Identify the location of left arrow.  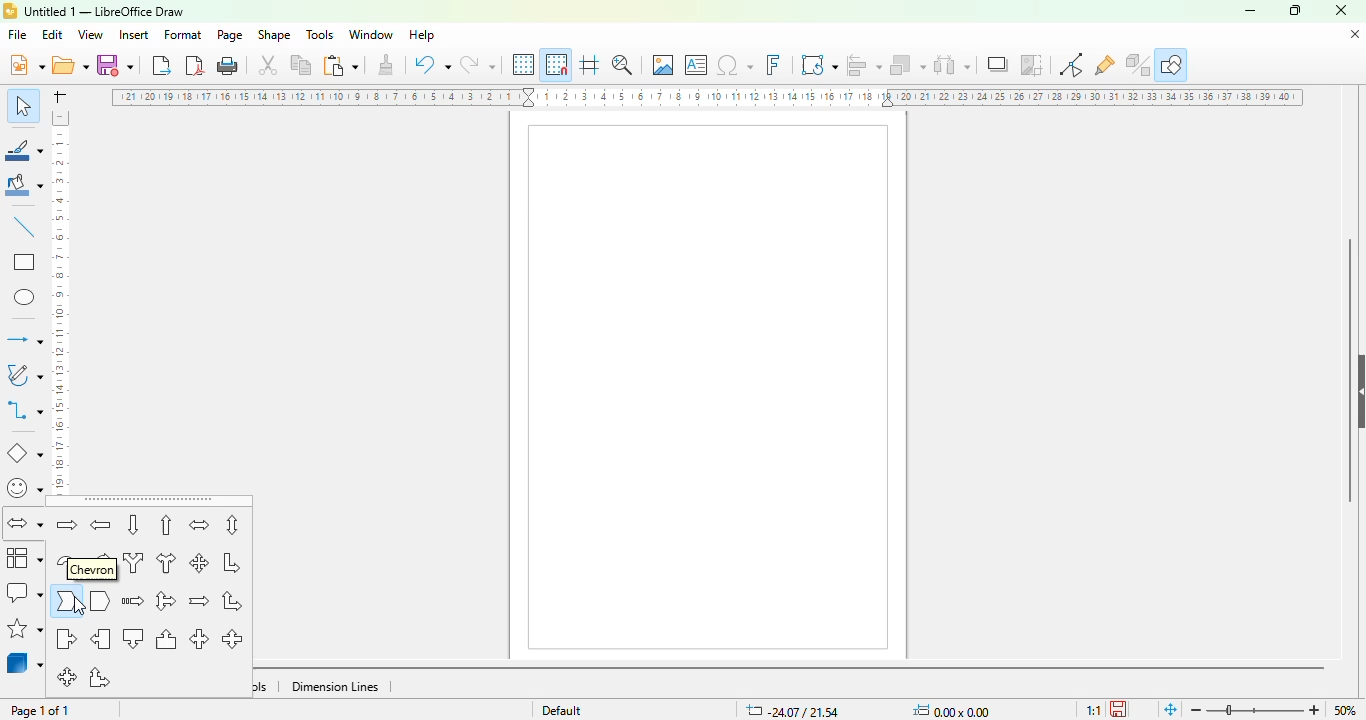
(100, 525).